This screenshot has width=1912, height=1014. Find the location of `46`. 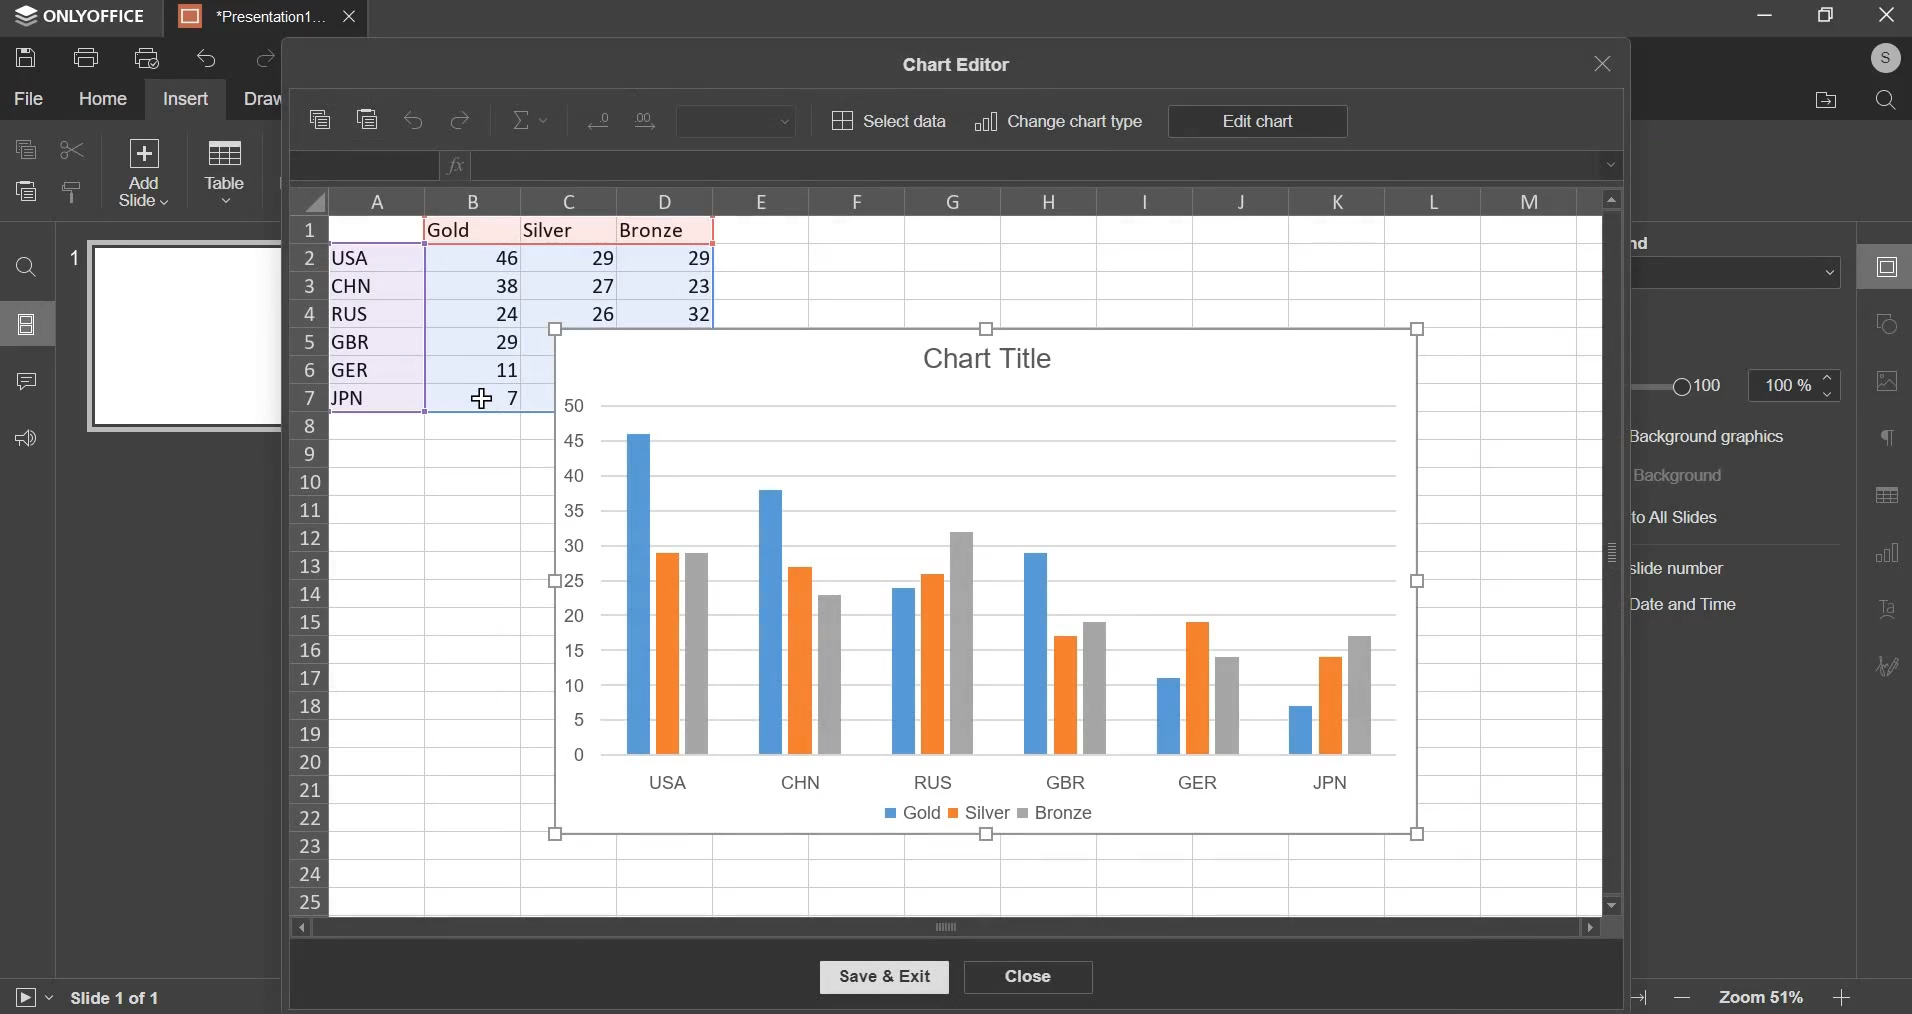

46 is located at coordinates (476, 260).